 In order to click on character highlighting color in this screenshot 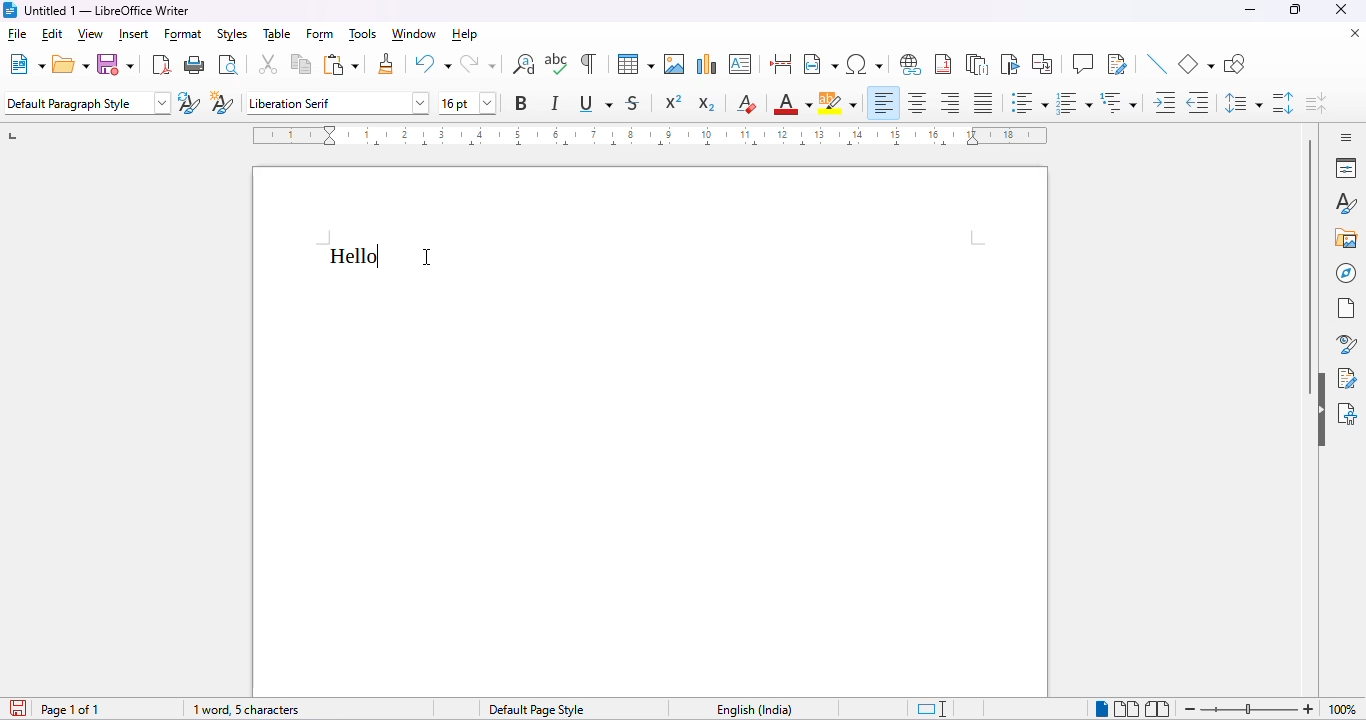, I will do `click(839, 104)`.